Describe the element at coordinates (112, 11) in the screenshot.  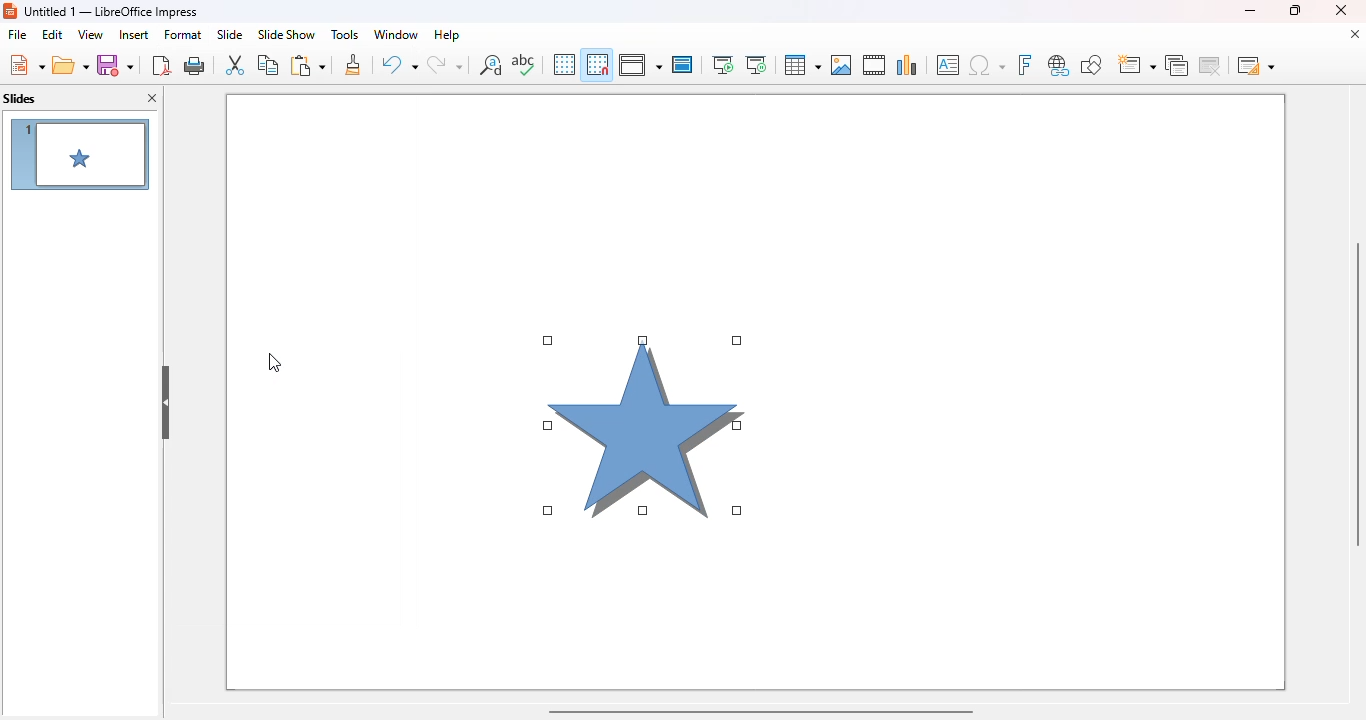
I see `title` at that location.